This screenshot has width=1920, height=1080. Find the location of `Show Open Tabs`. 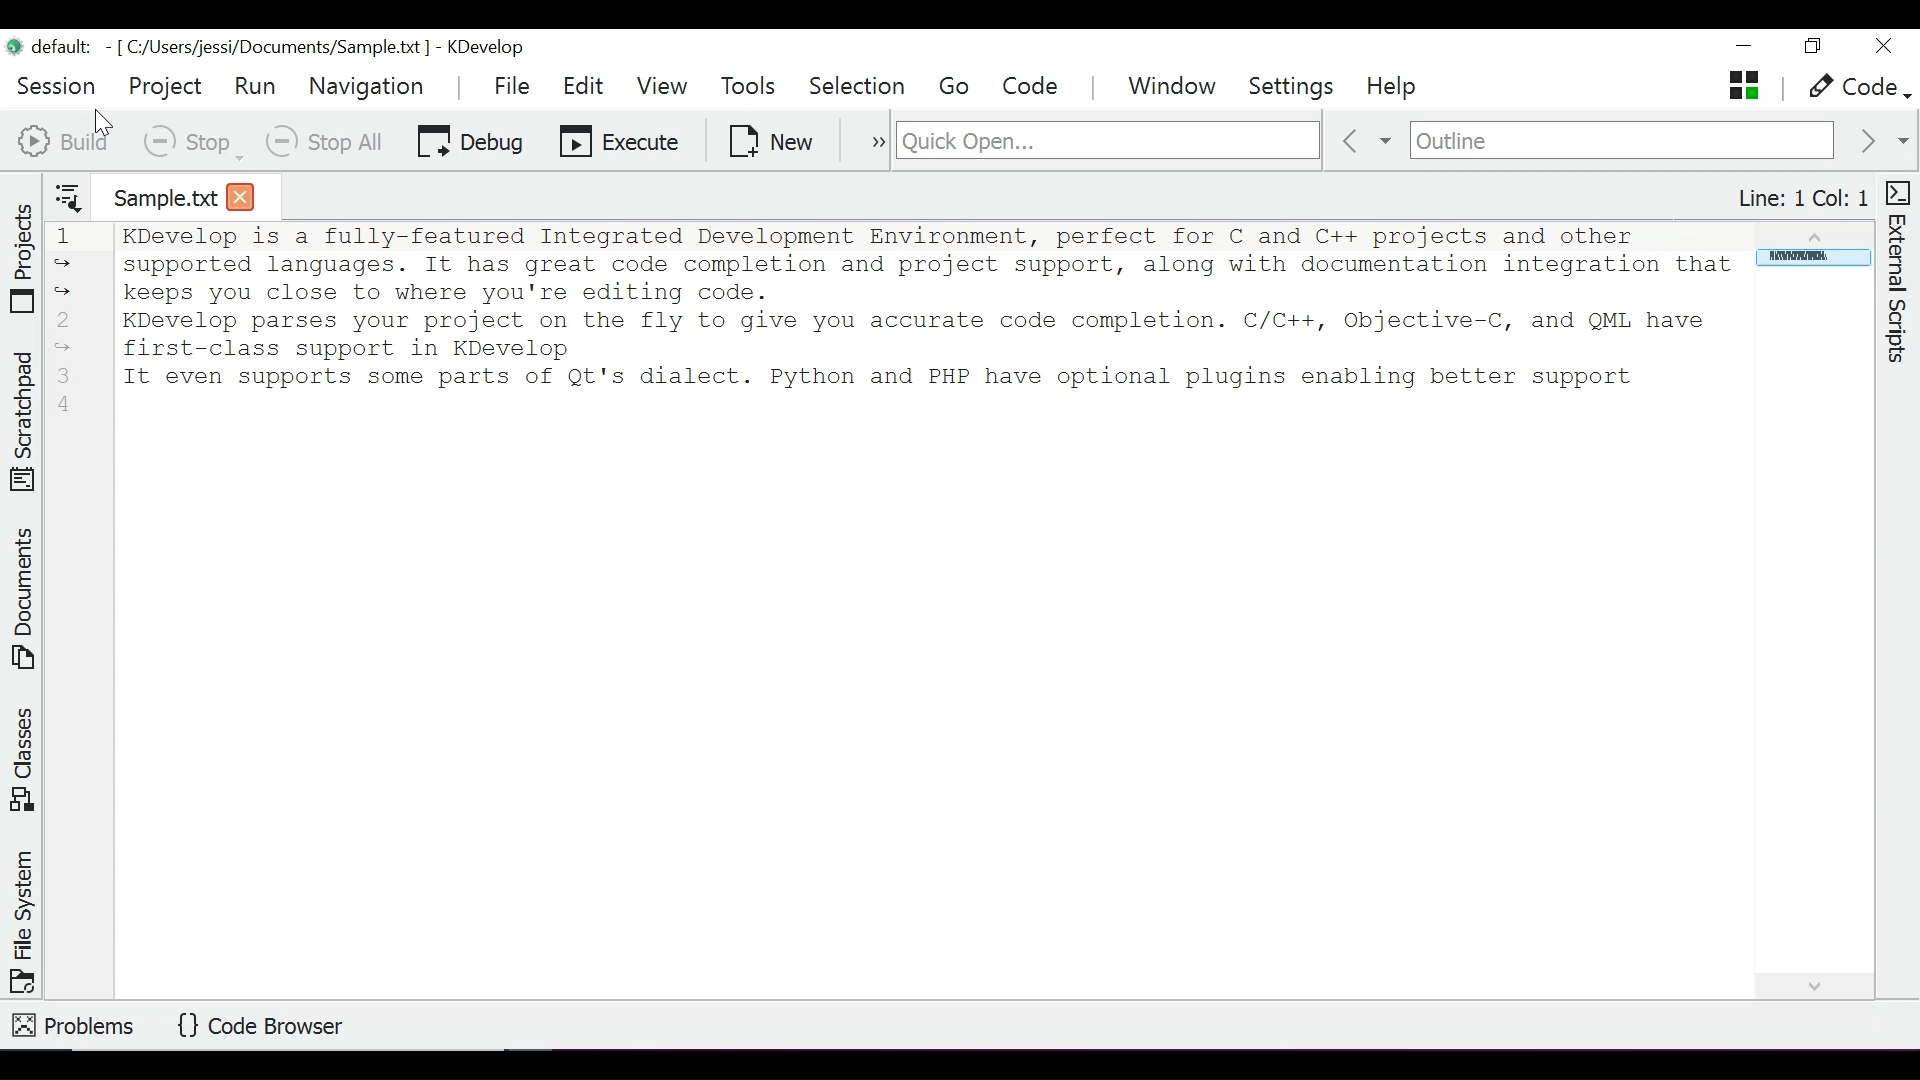

Show Open Tabs is located at coordinates (1747, 84).